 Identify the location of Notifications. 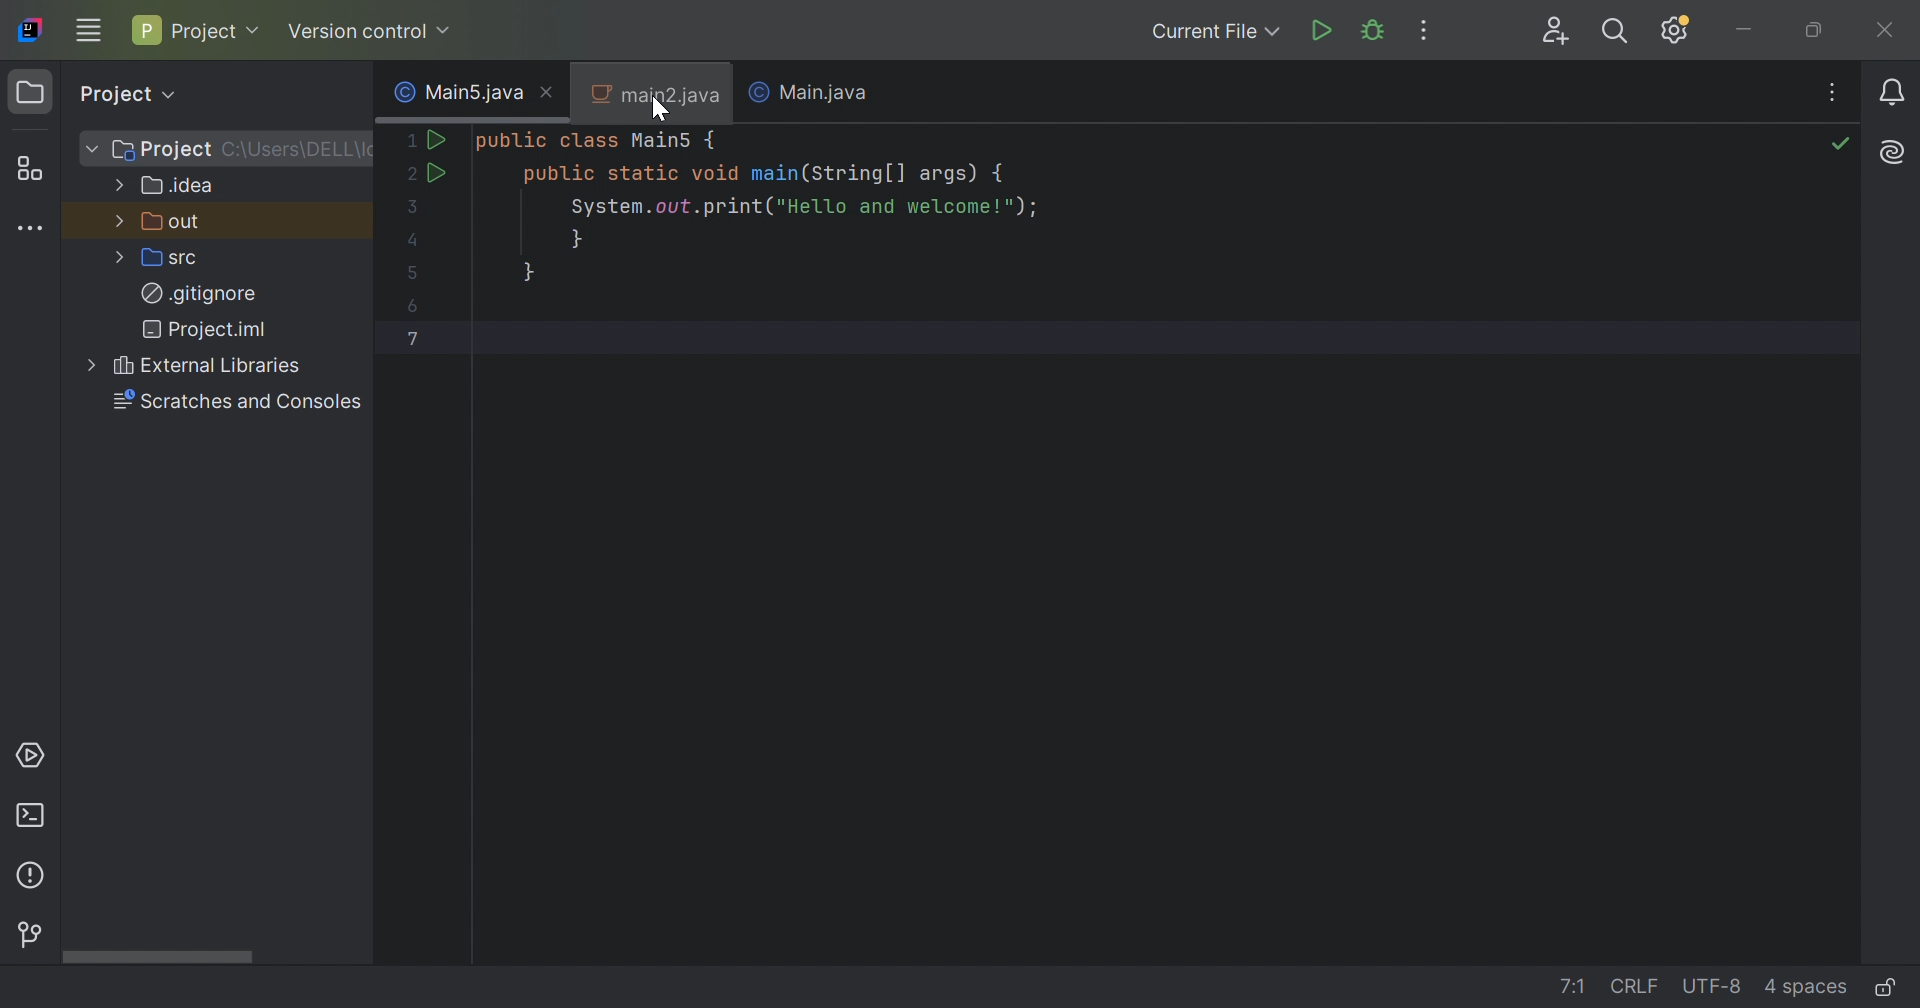
(1893, 92).